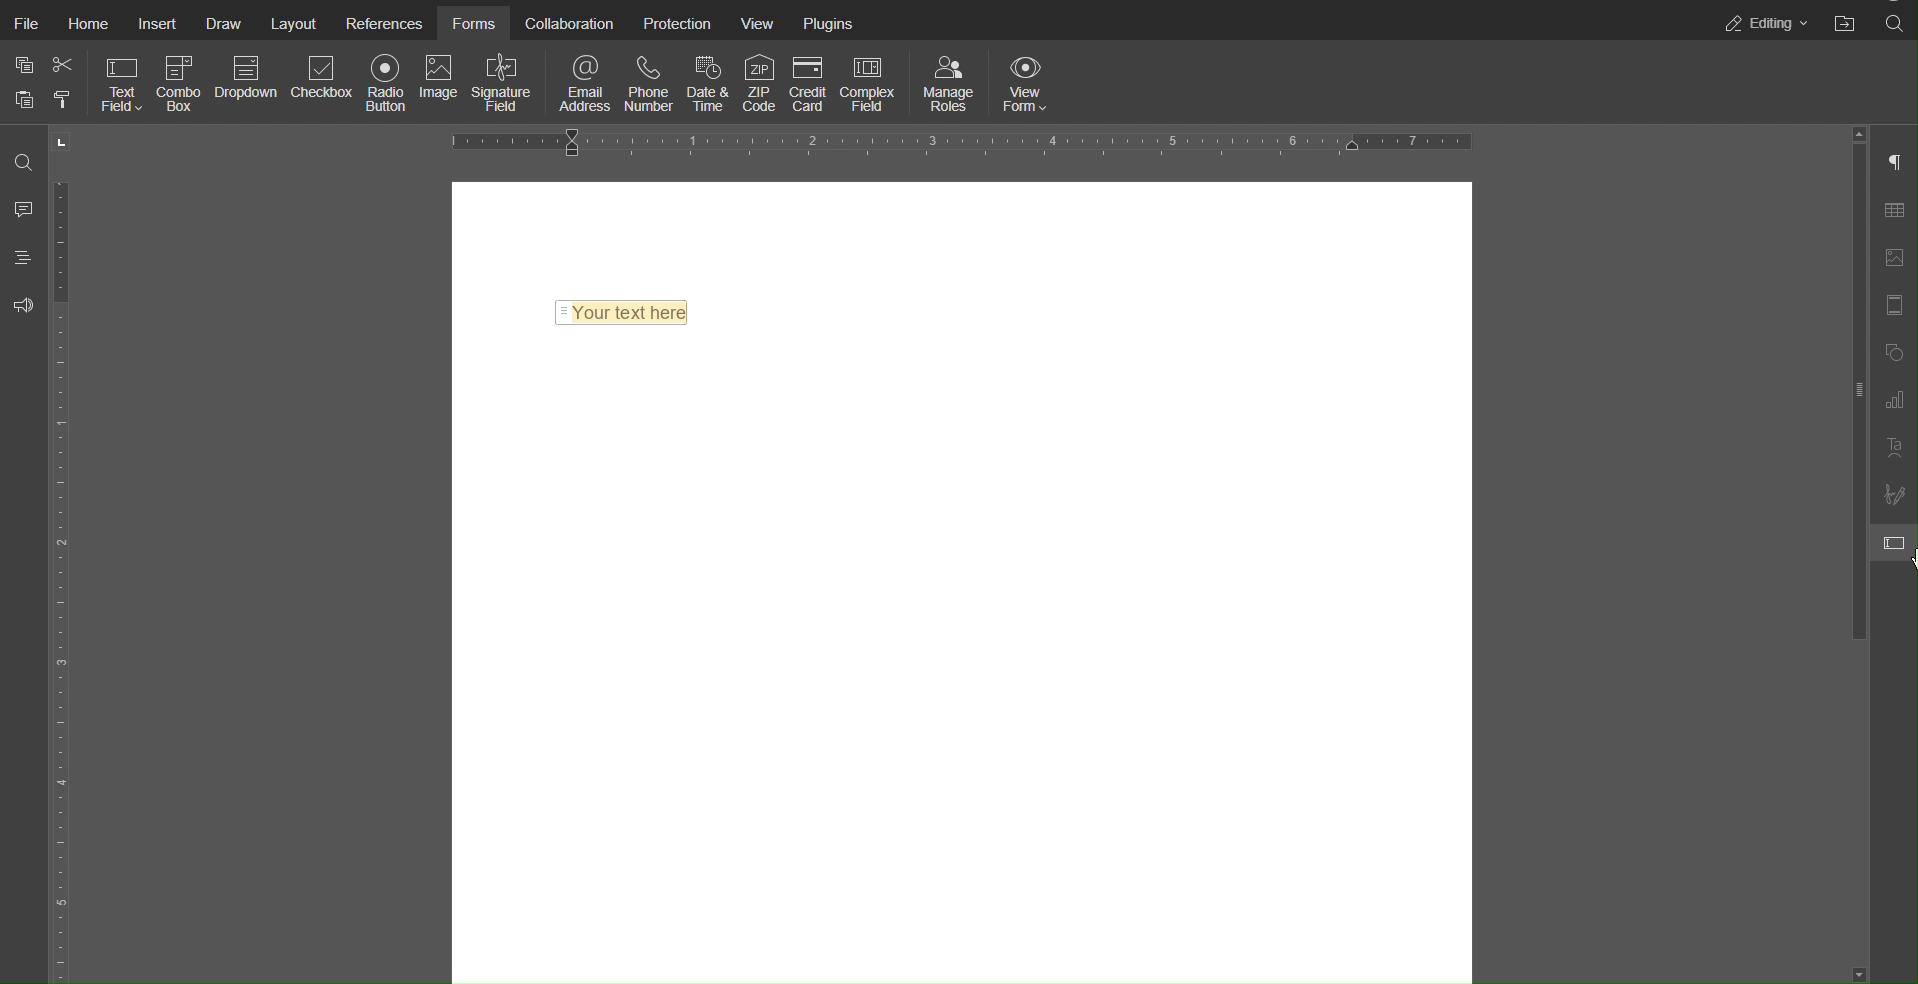 The width and height of the screenshot is (1918, 984). I want to click on Headings, so click(24, 256).